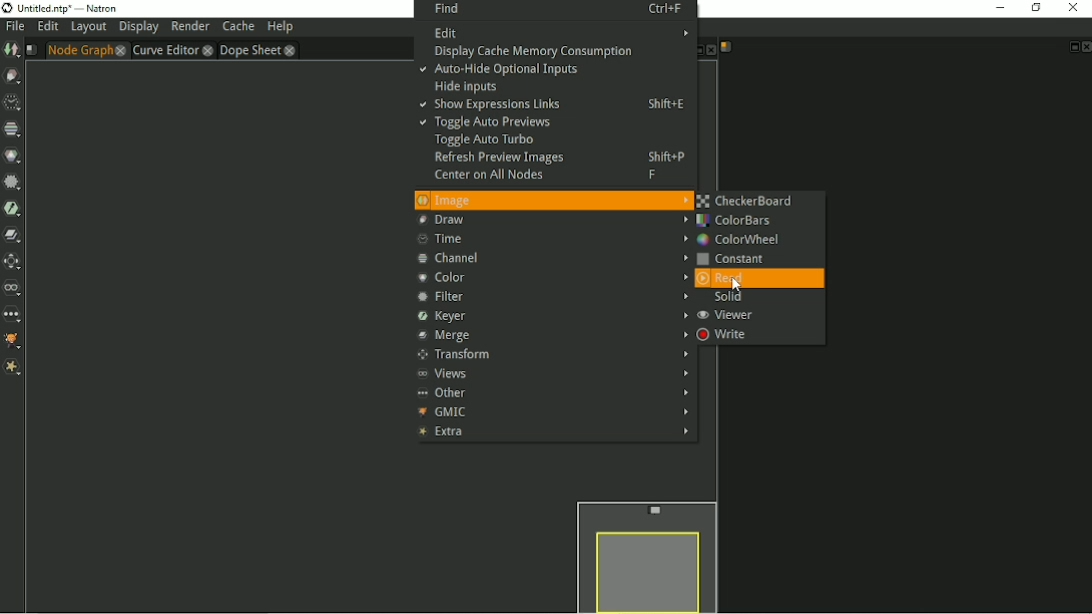 This screenshot has height=614, width=1092. What do you see at coordinates (551, 336) in the screenshot?
I see `Merge` at bounding box center [551, 336].